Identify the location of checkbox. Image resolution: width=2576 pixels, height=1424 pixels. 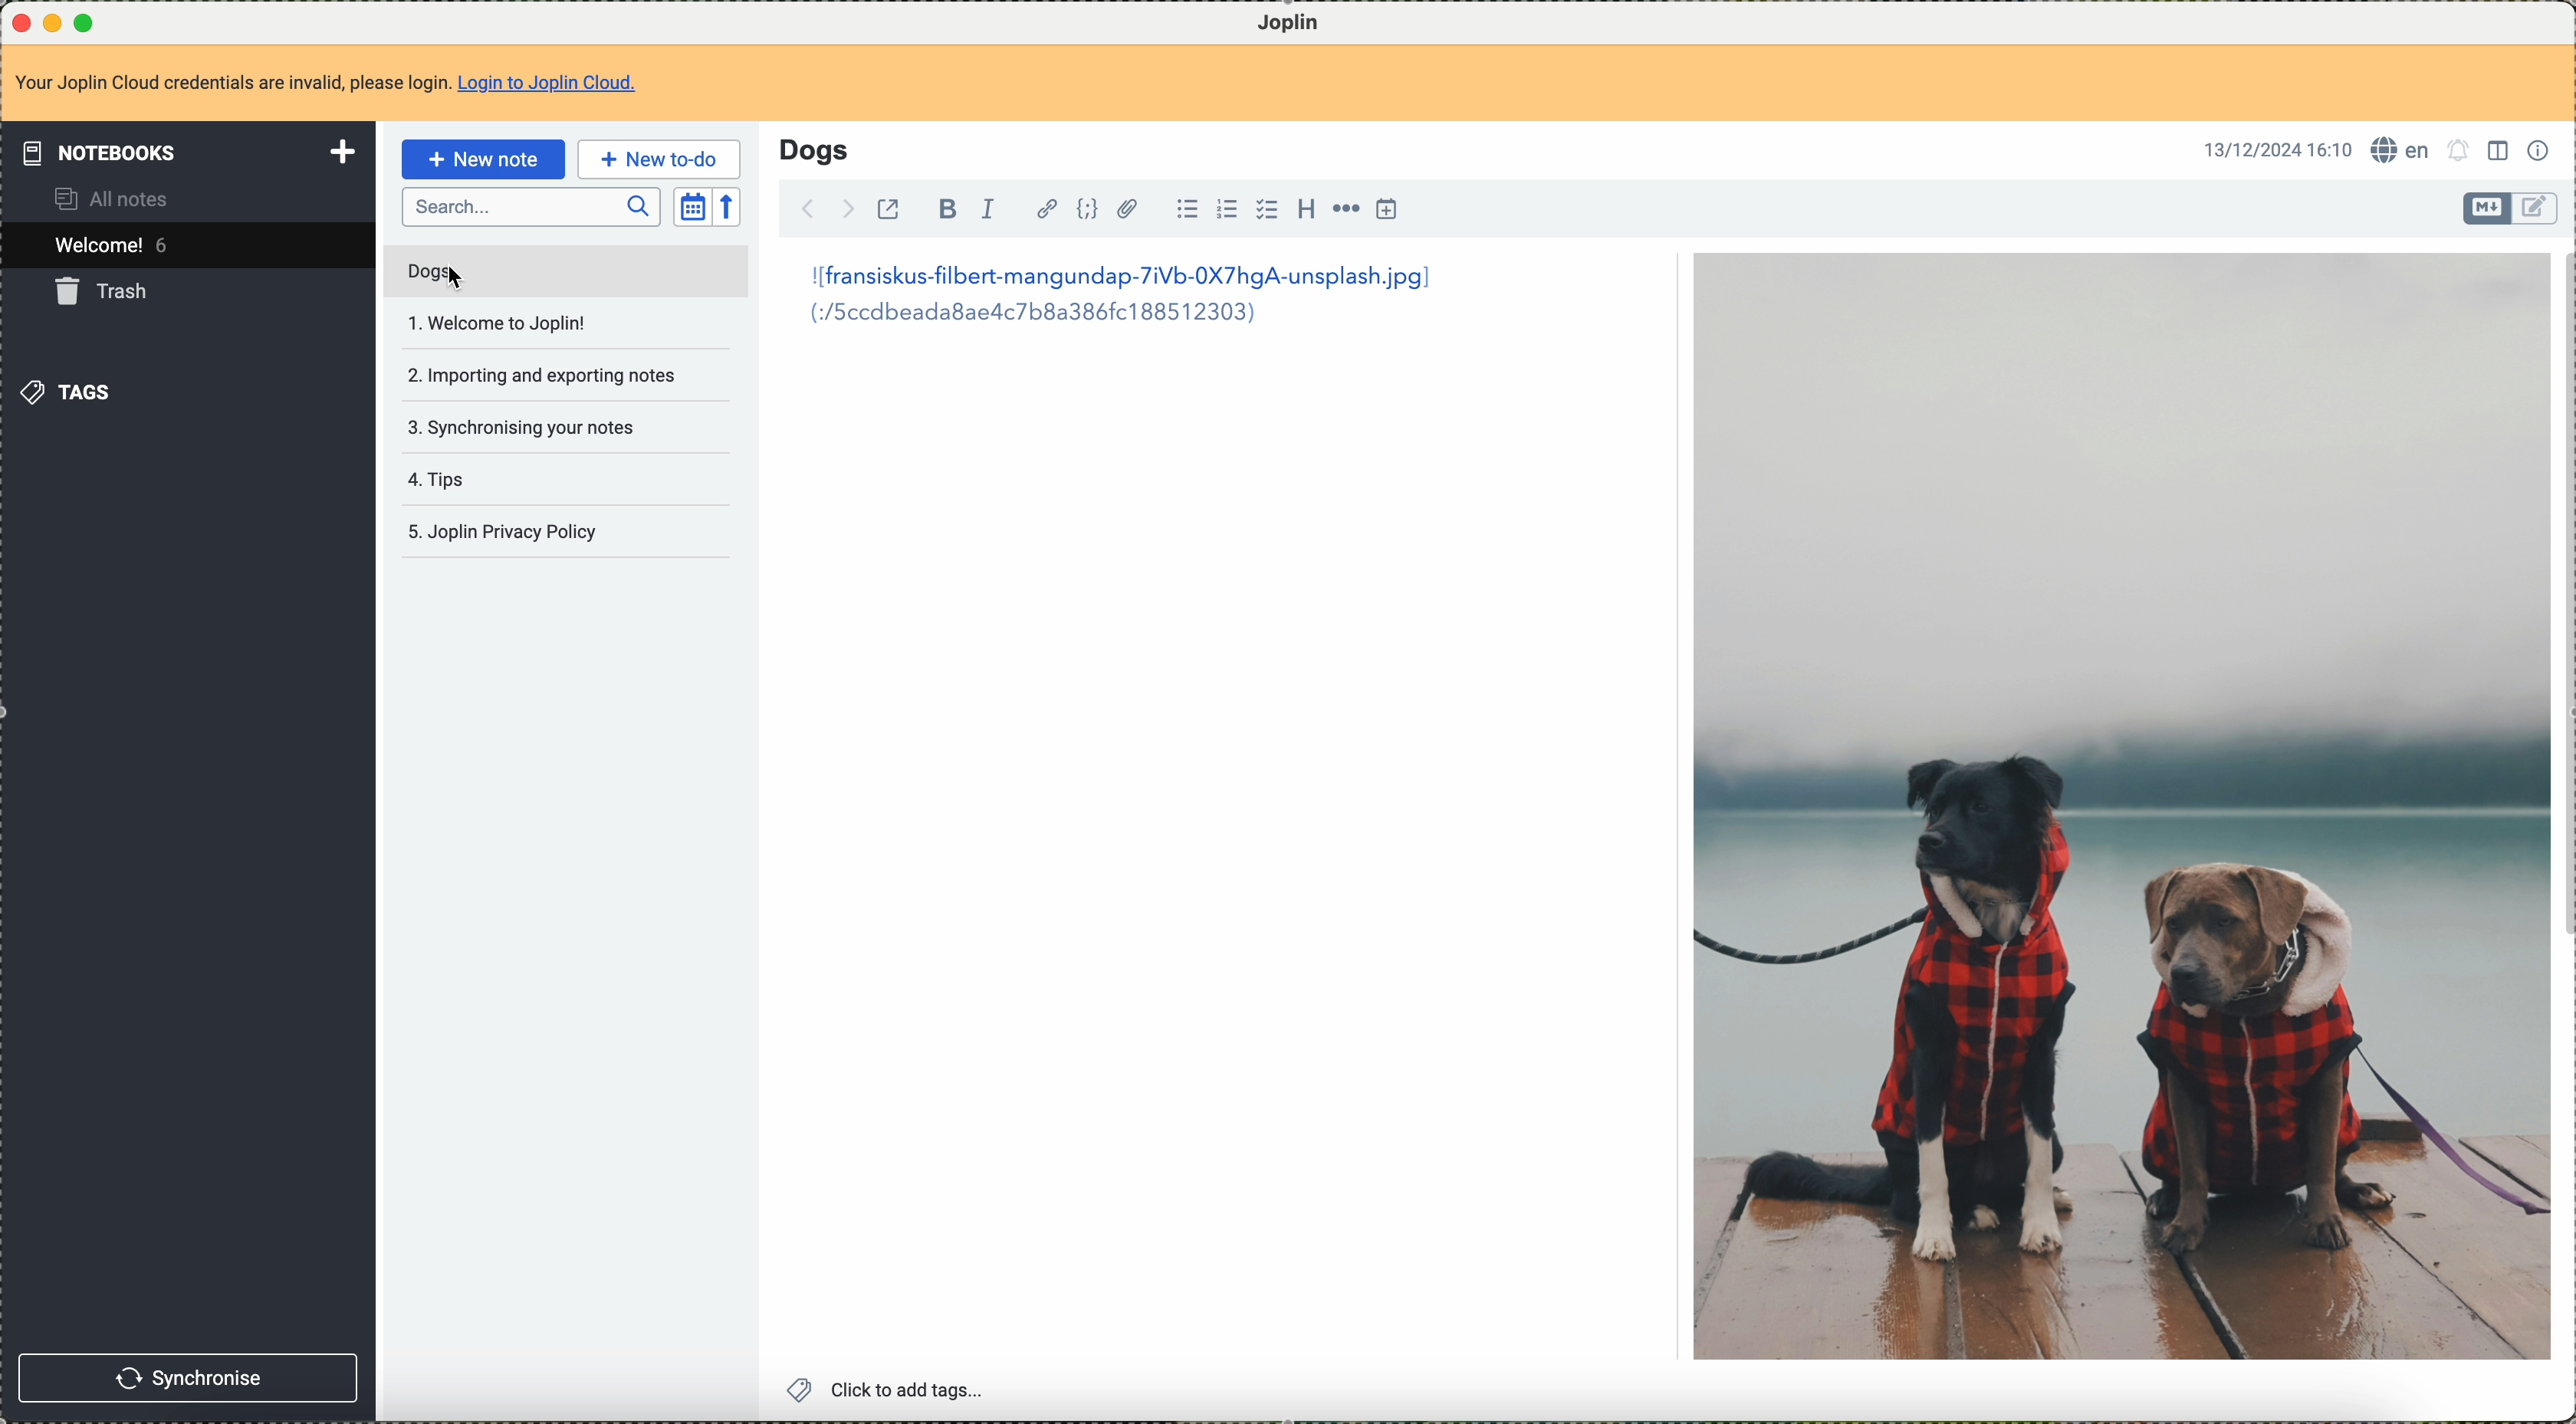
(1264, 209).